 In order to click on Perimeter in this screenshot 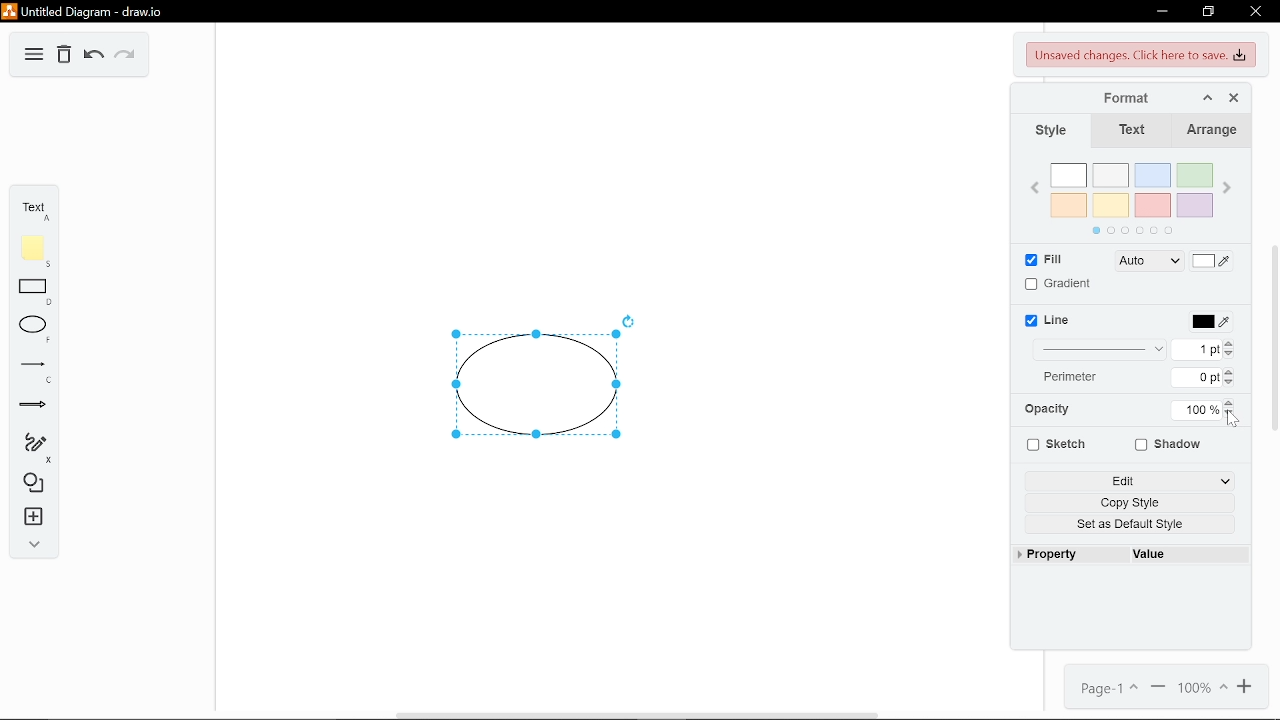, I will do `click(1085, 377)`.